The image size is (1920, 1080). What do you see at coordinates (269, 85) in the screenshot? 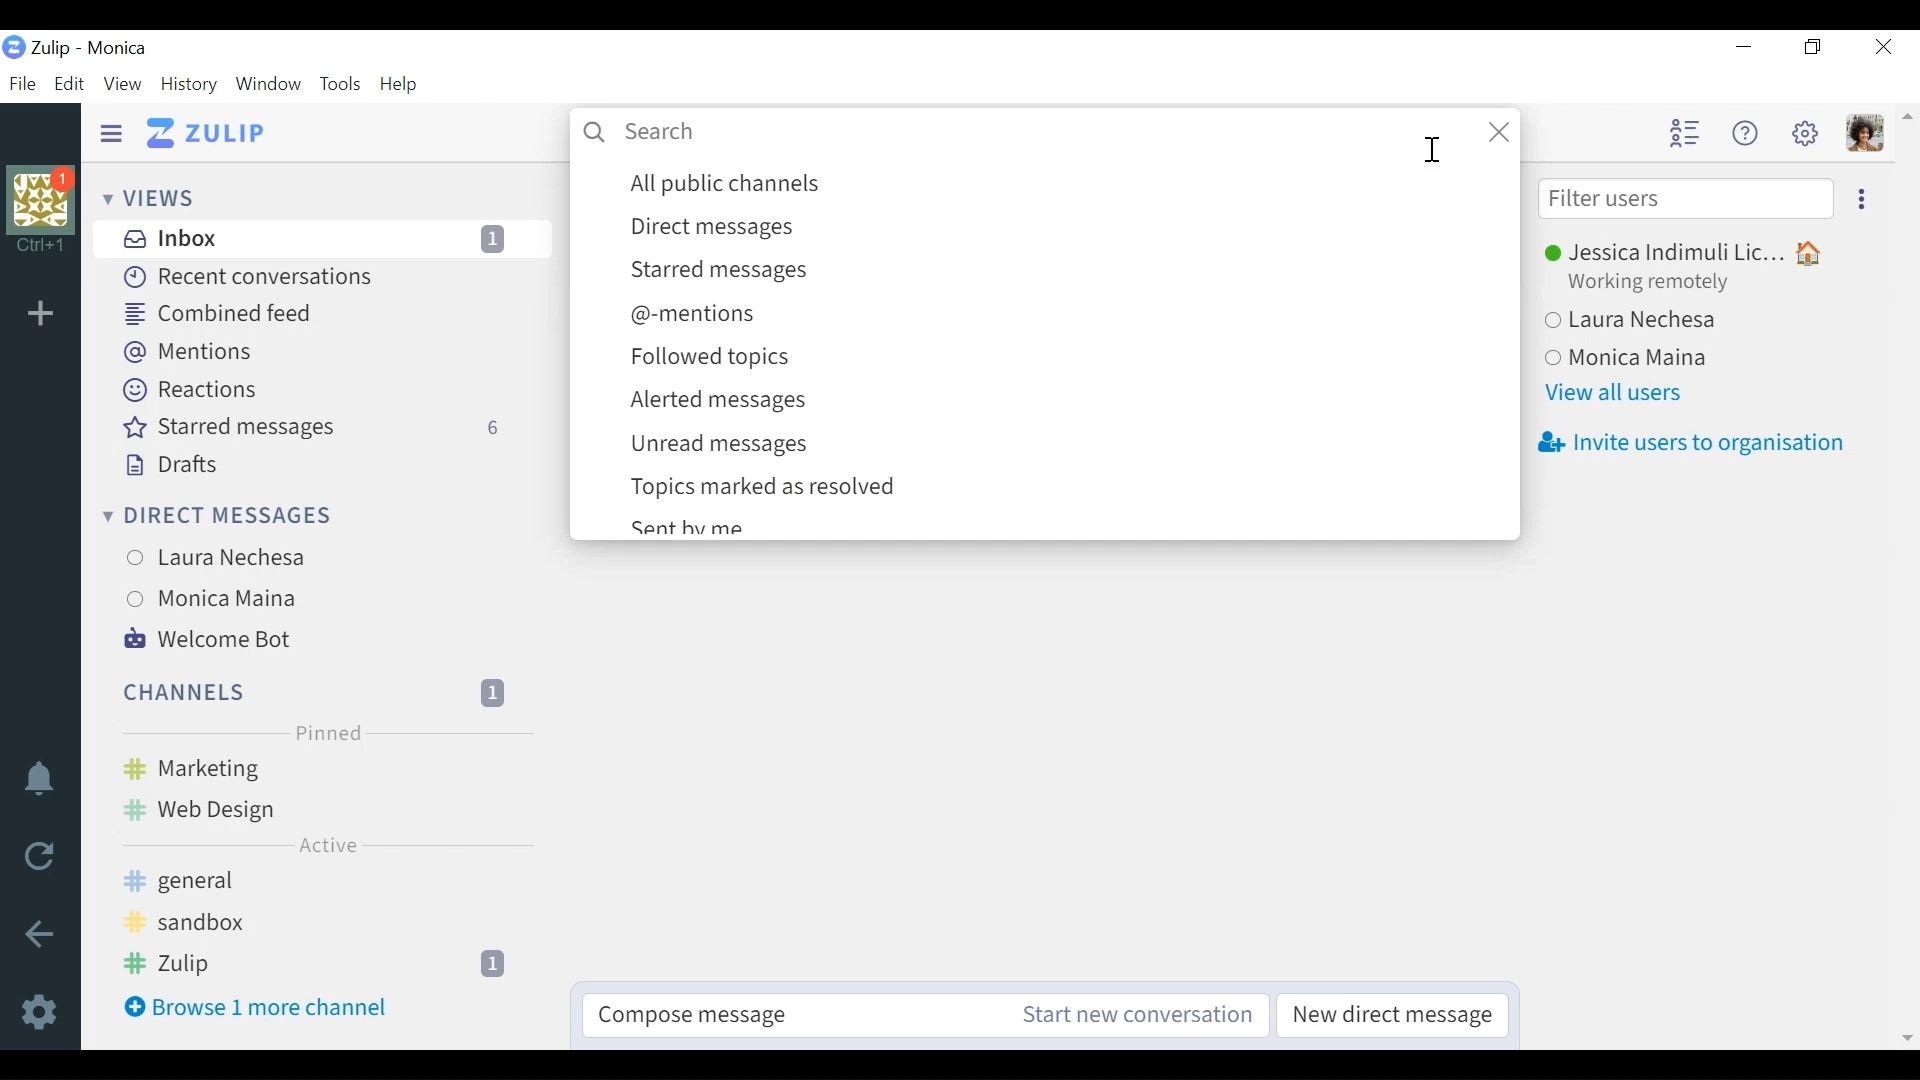
I see `Window` at bounding box center [269, 85].